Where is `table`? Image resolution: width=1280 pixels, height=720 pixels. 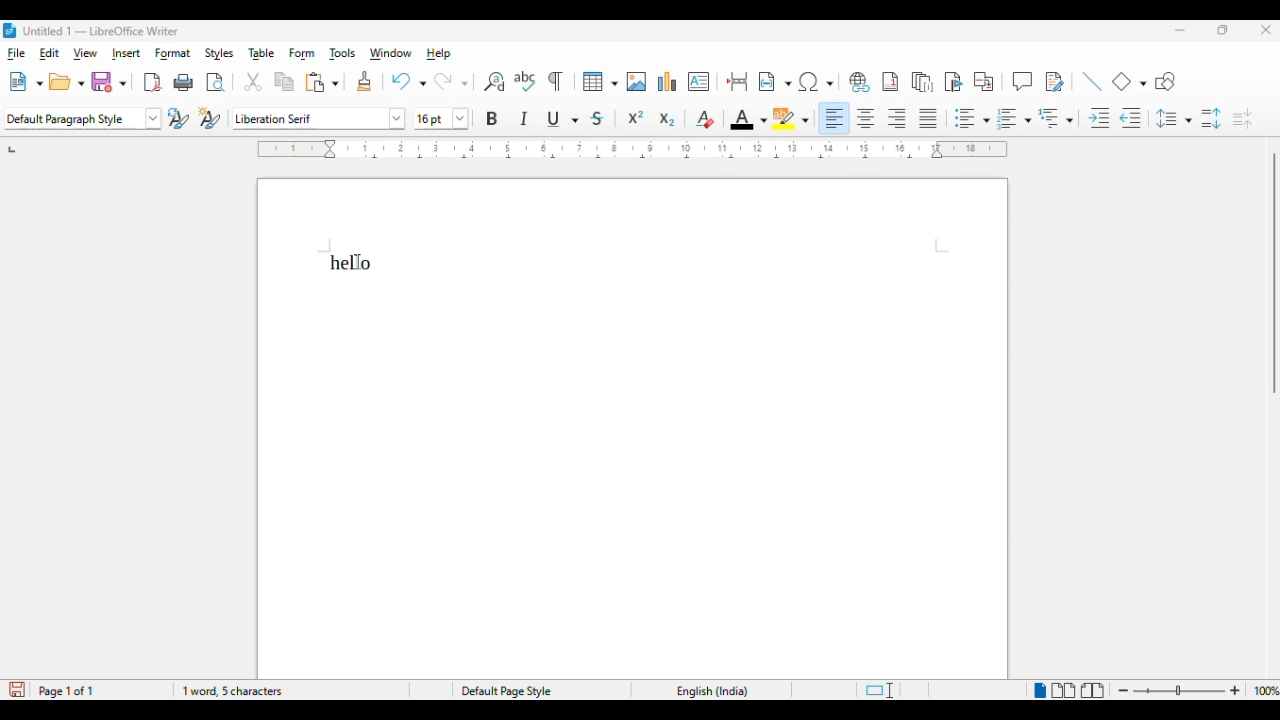 table is located at coordinates (263, 53).